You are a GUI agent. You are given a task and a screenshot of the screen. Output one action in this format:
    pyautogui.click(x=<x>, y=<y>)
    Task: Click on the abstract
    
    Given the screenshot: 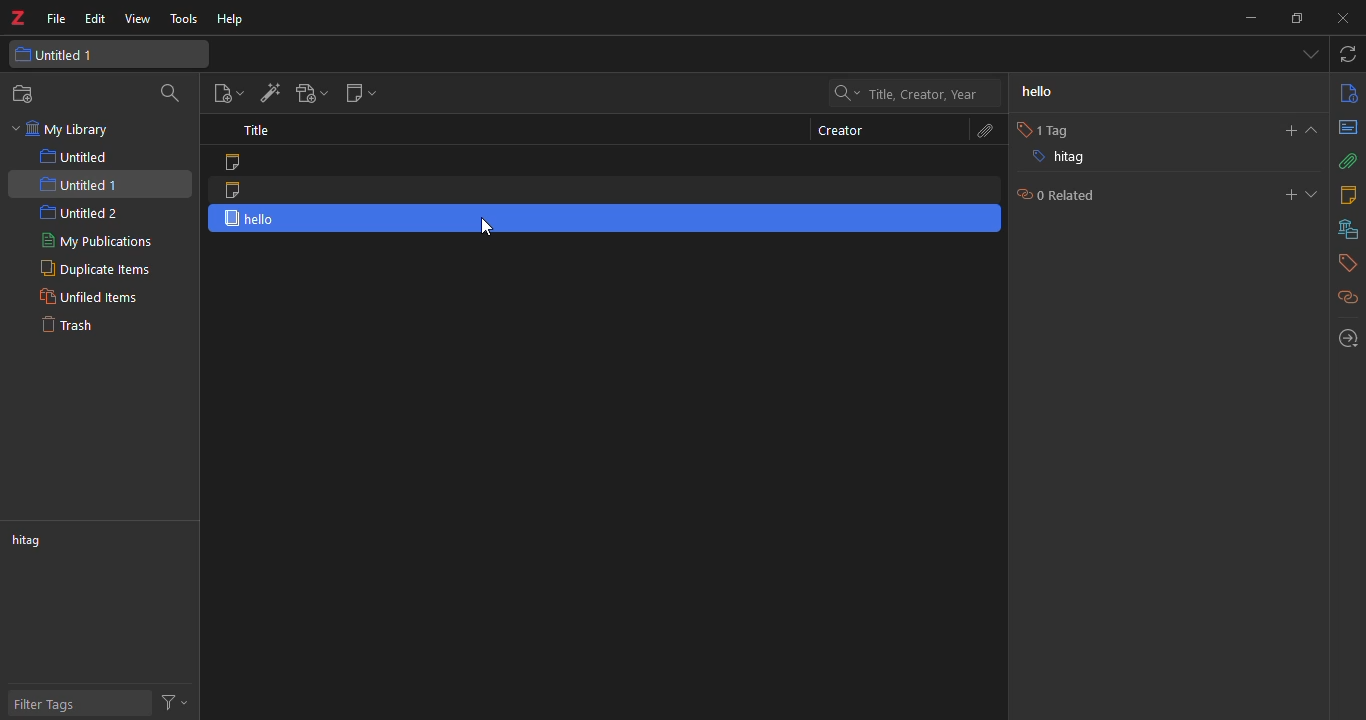 What is the action you would take?
    pyautogui.click(x=1349, y=128)
    